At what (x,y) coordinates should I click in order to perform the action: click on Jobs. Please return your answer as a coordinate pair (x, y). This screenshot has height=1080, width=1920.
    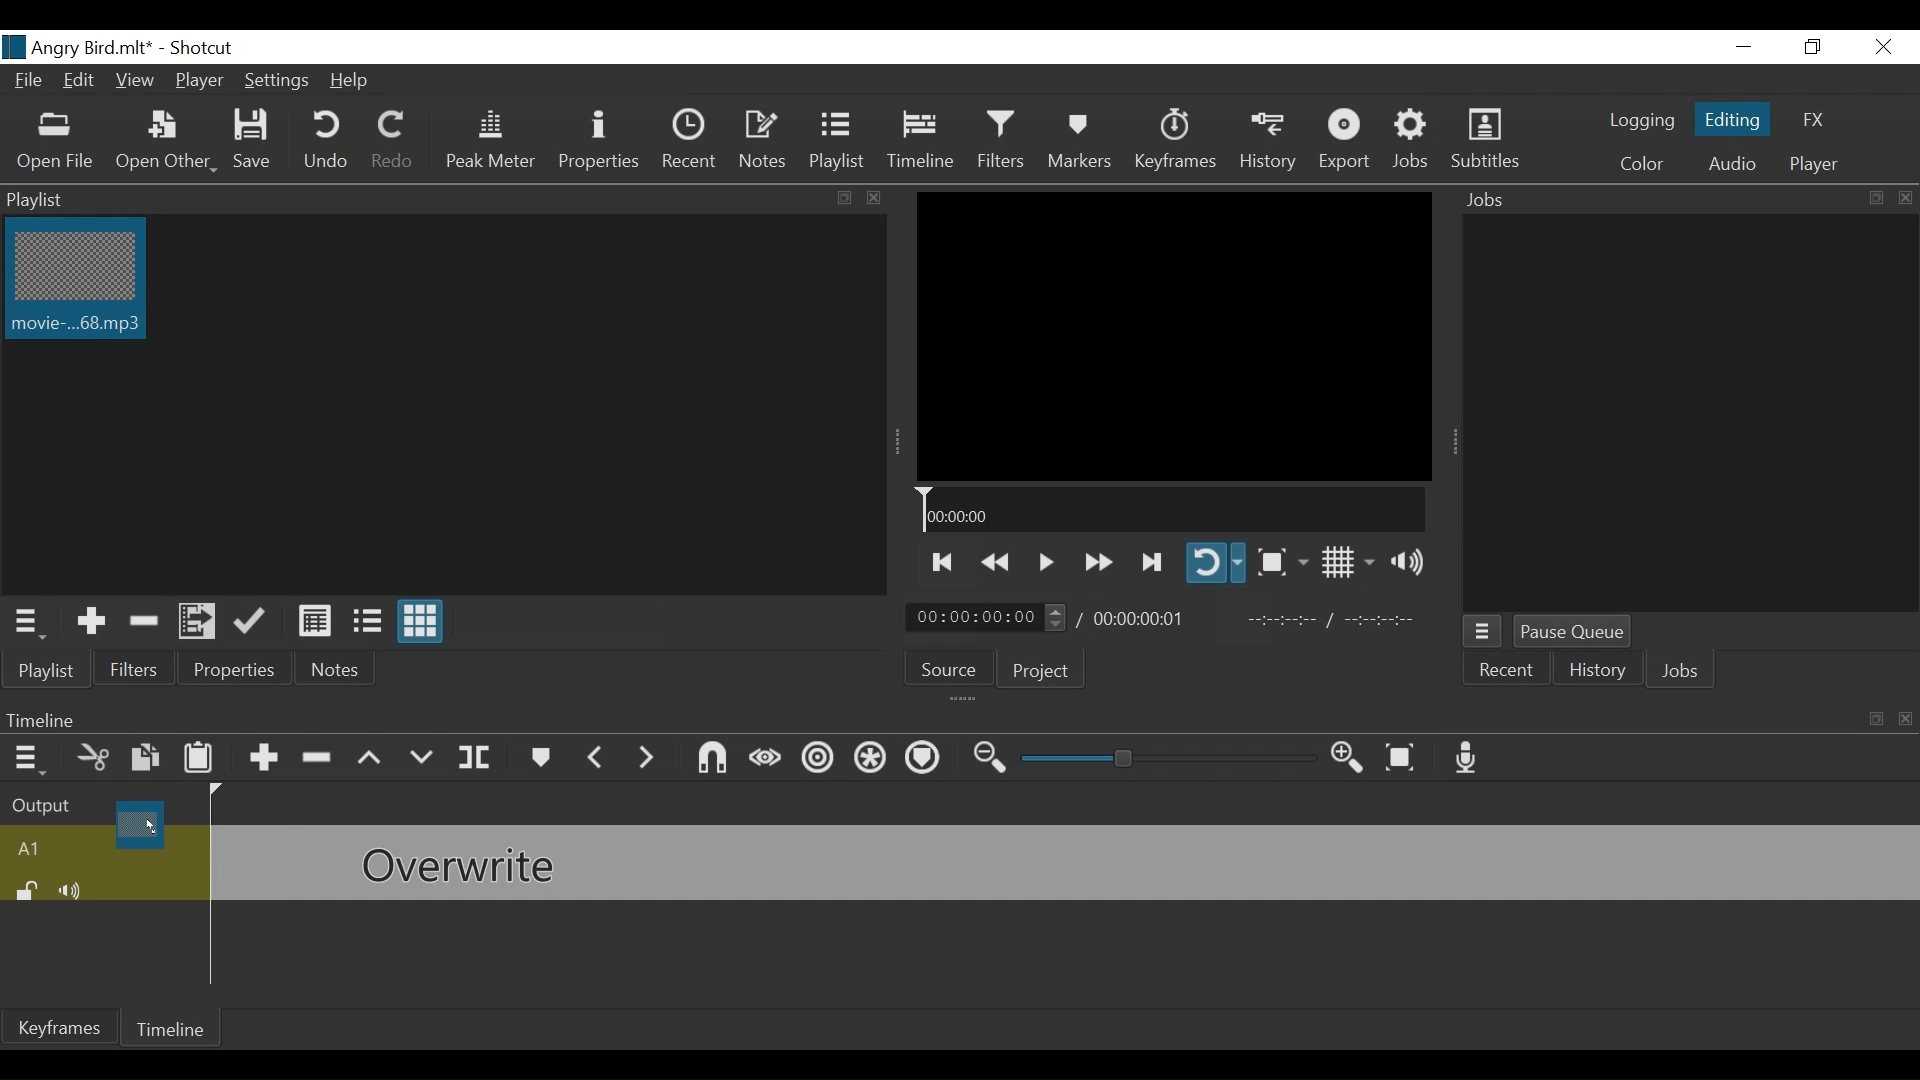
    Looking at the image, I should click on (1654, 200).